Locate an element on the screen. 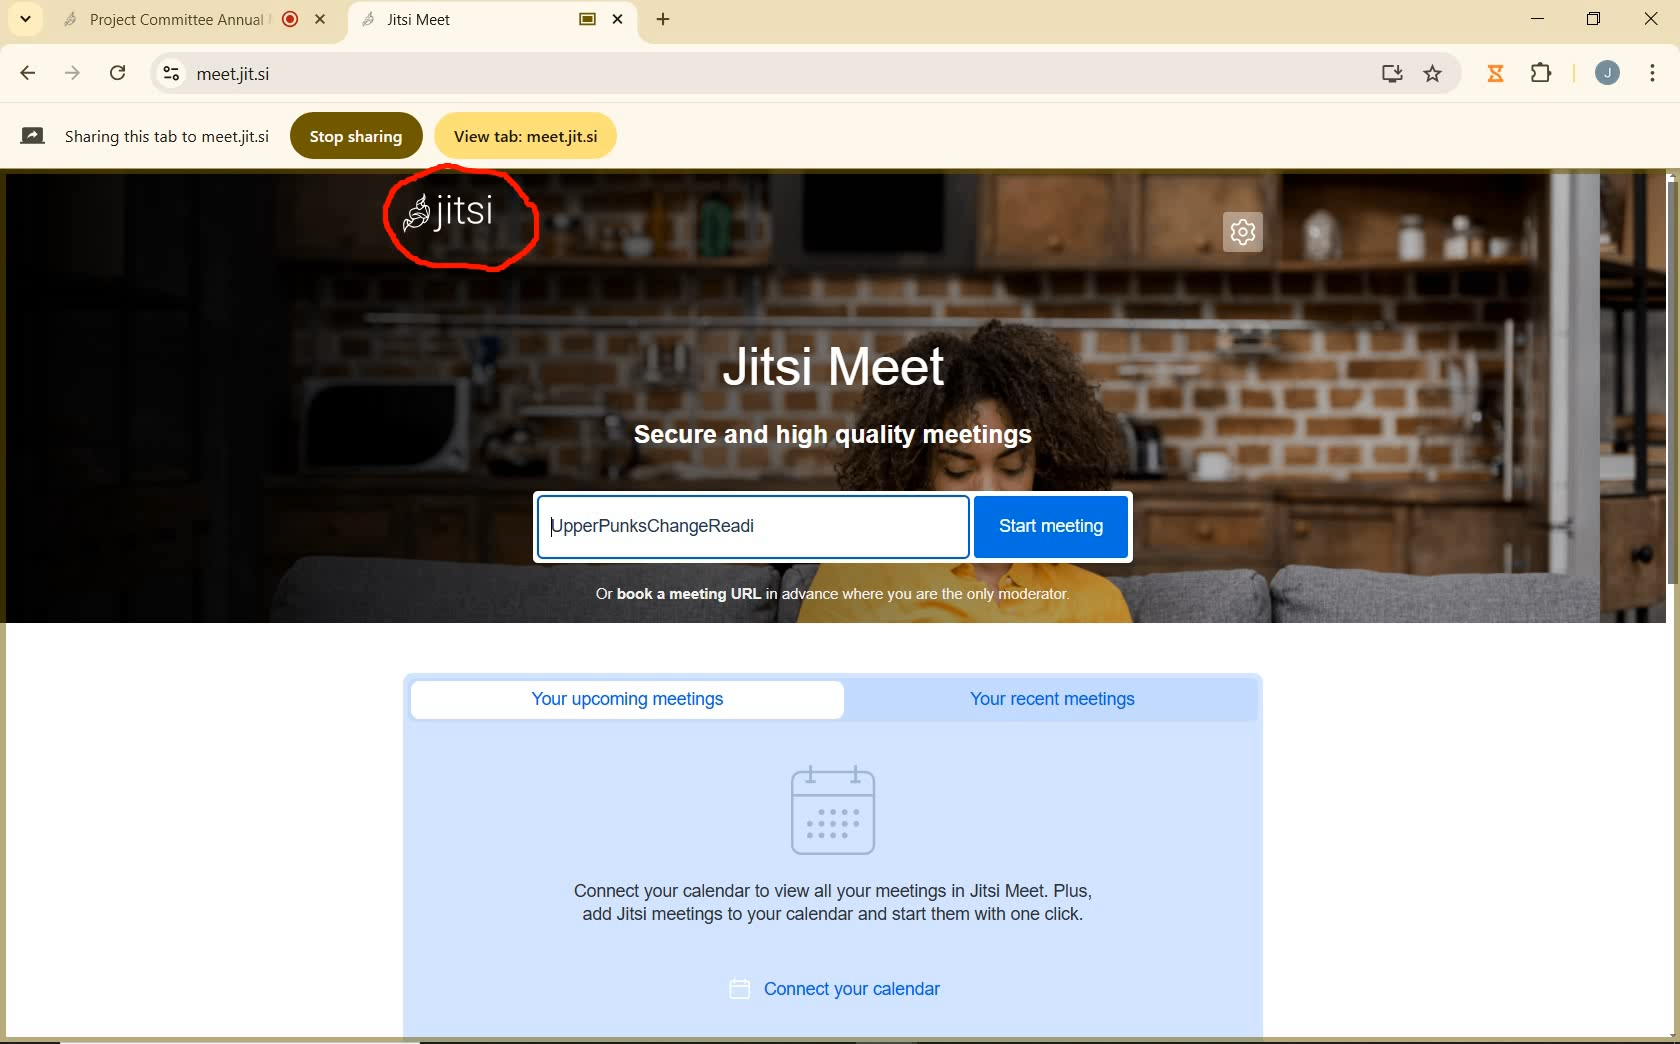  cursor is located at coordinates (1041, 776).